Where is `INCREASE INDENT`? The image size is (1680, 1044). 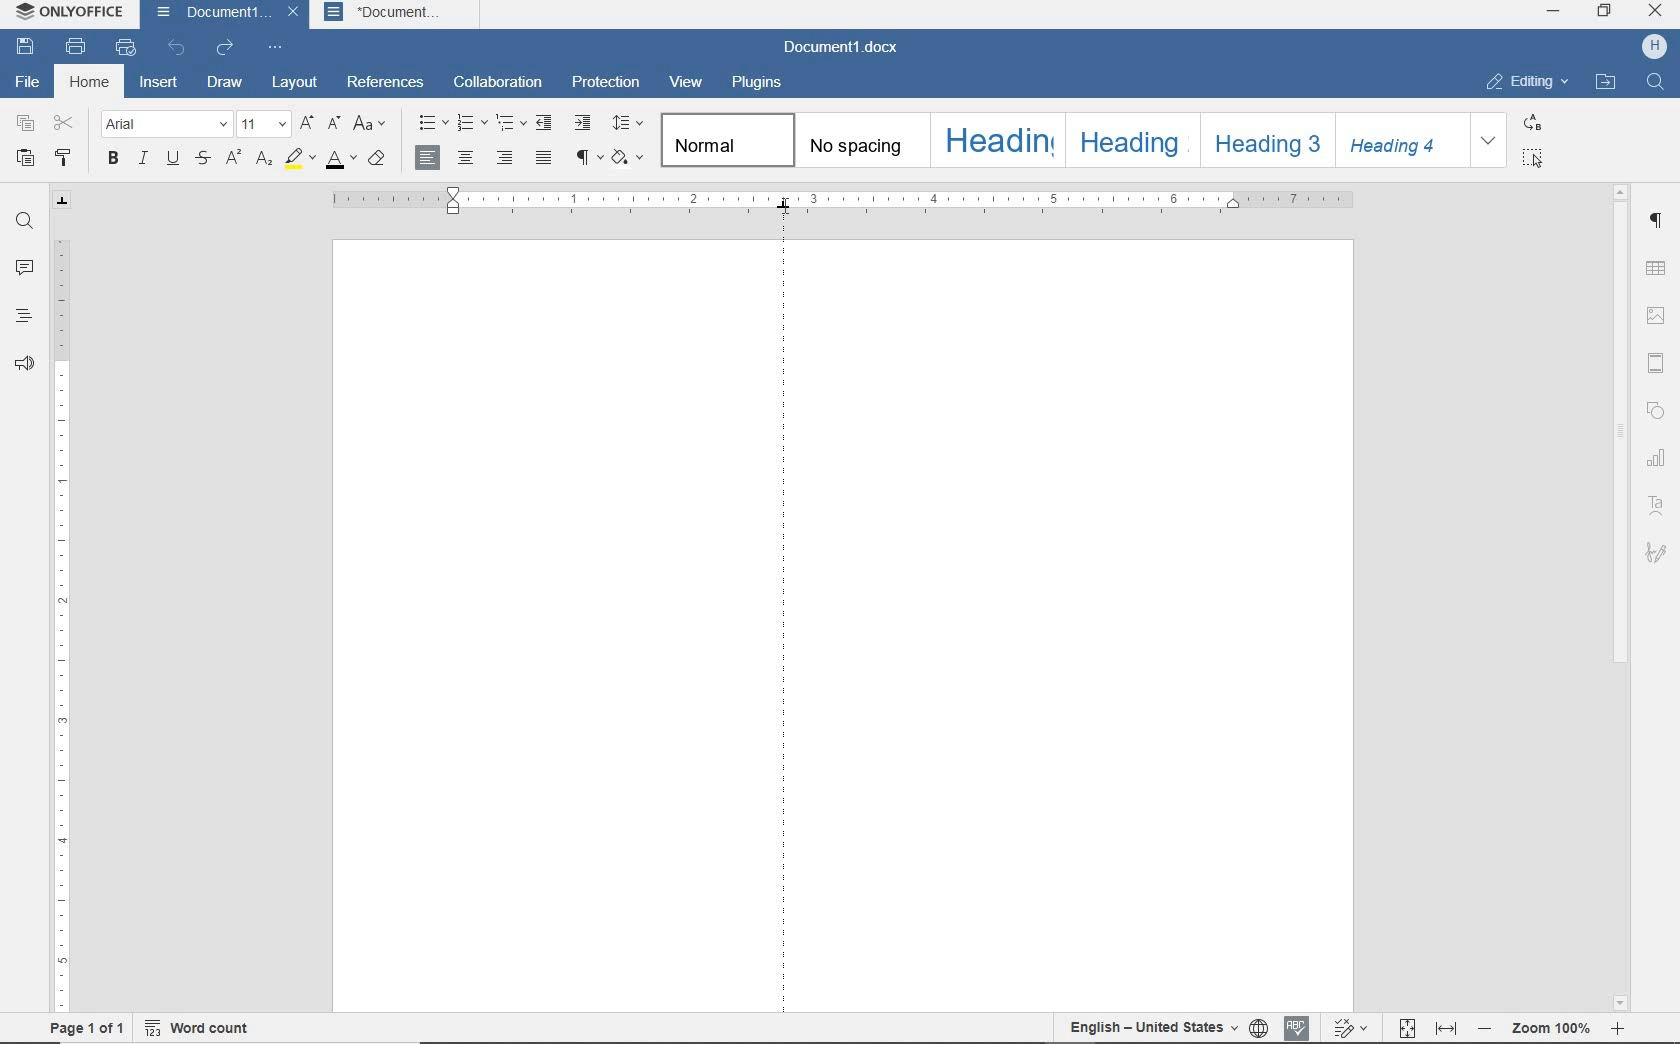 INCREASE INDENT is located at coordinates (583, 124).